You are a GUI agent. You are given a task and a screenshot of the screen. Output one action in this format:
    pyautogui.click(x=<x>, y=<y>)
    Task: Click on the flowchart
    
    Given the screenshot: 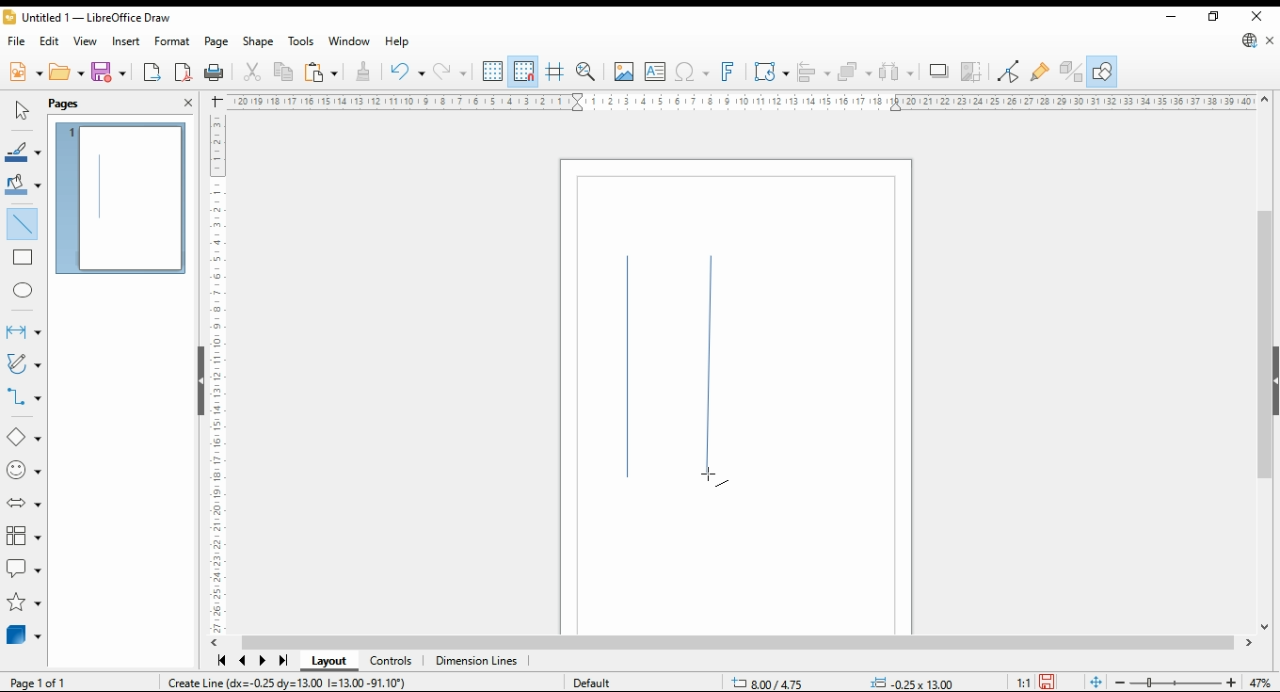 What is the action you would take?
    pyautogui.click(x=21, y=536)
    